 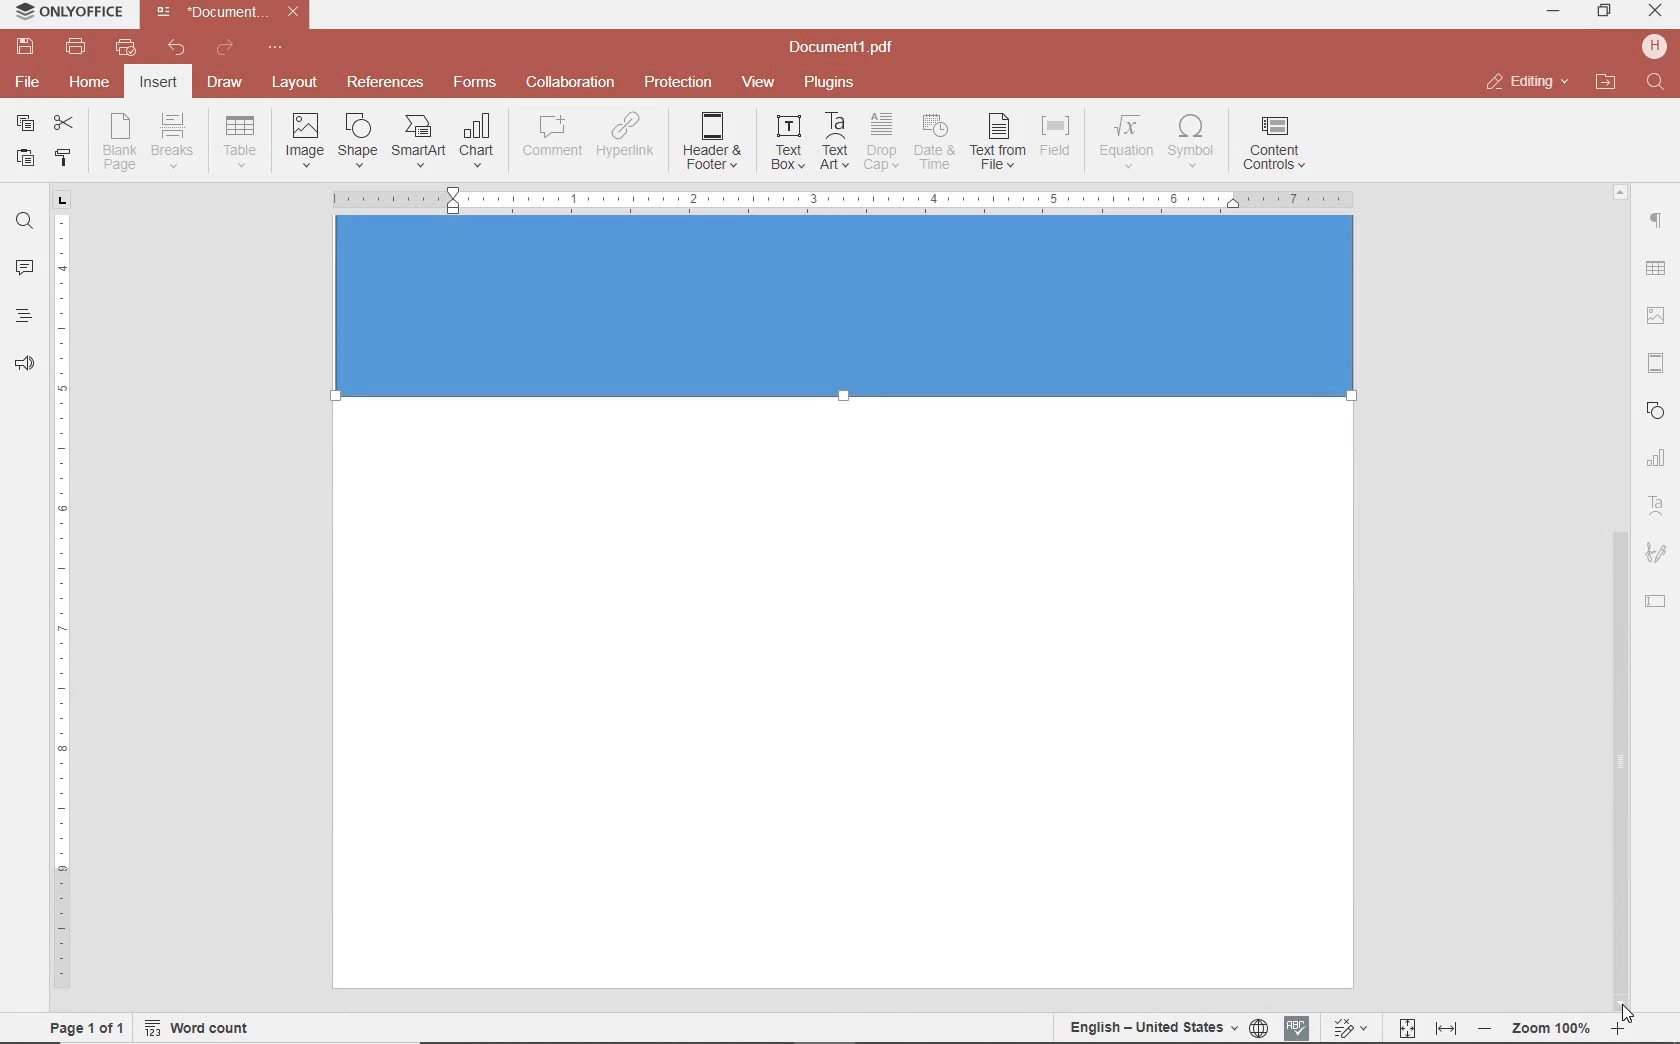 I want to click on insert drop down, so click(x=246, y=139).